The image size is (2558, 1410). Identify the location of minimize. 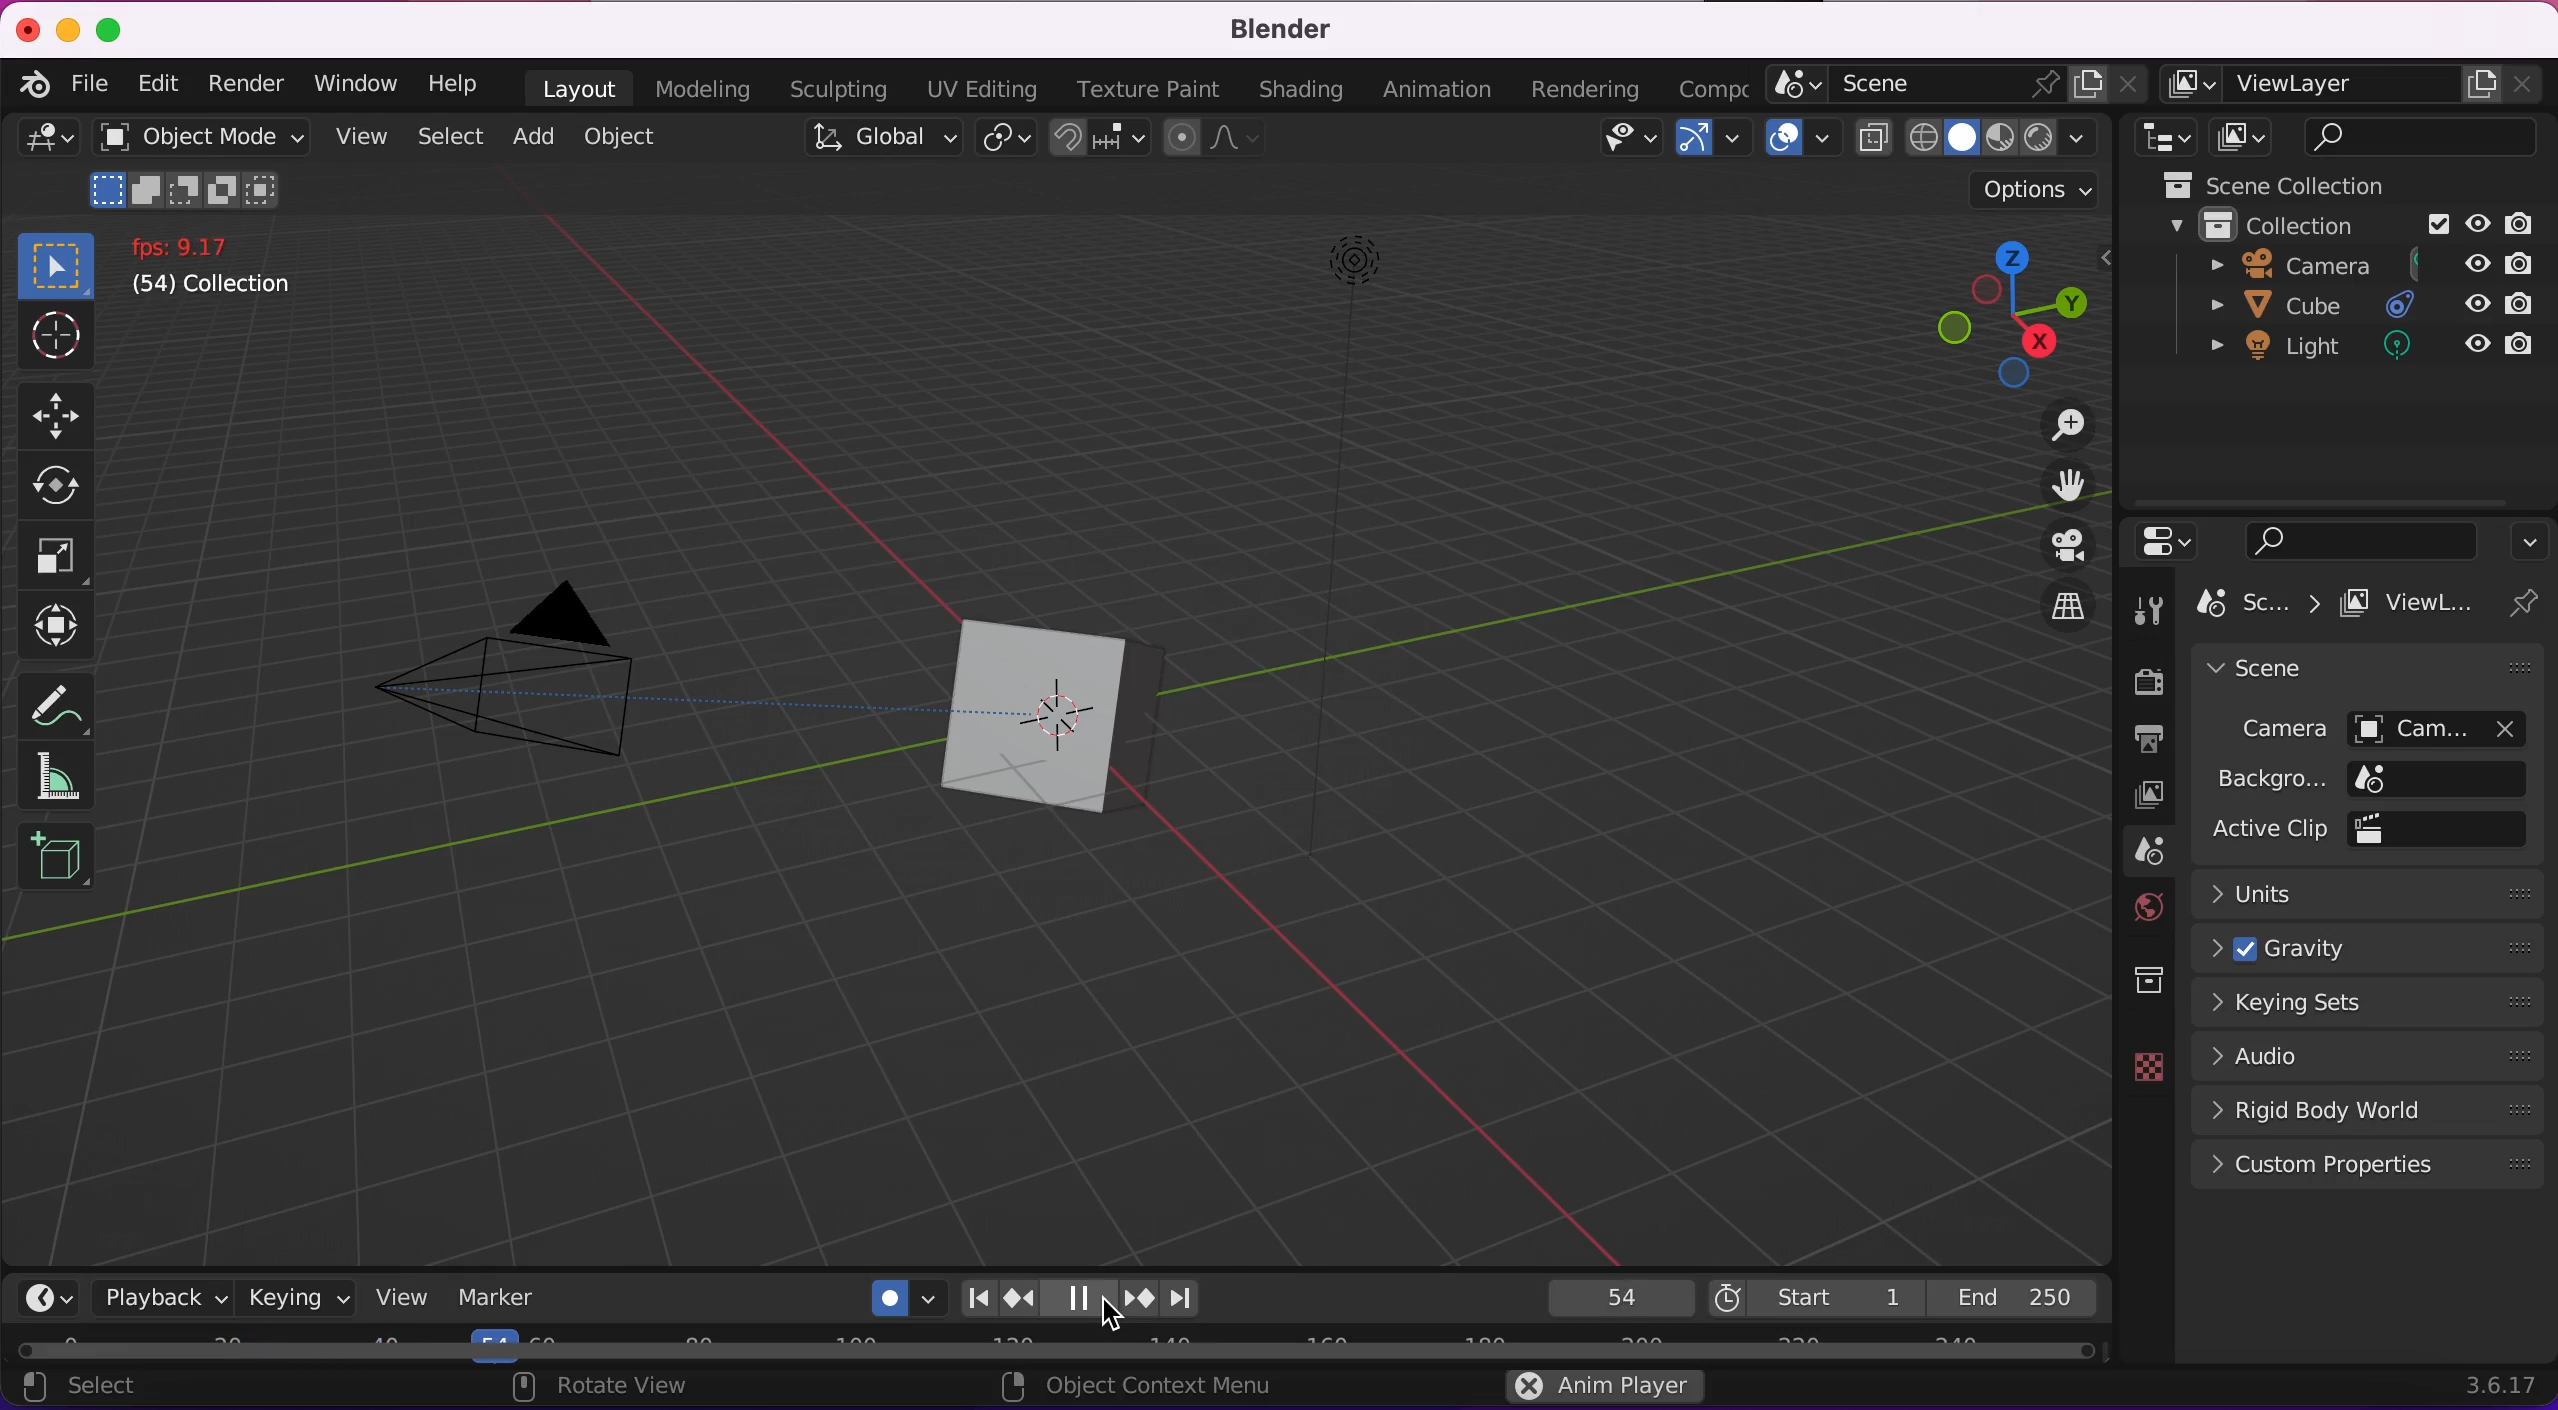
(69, 29).